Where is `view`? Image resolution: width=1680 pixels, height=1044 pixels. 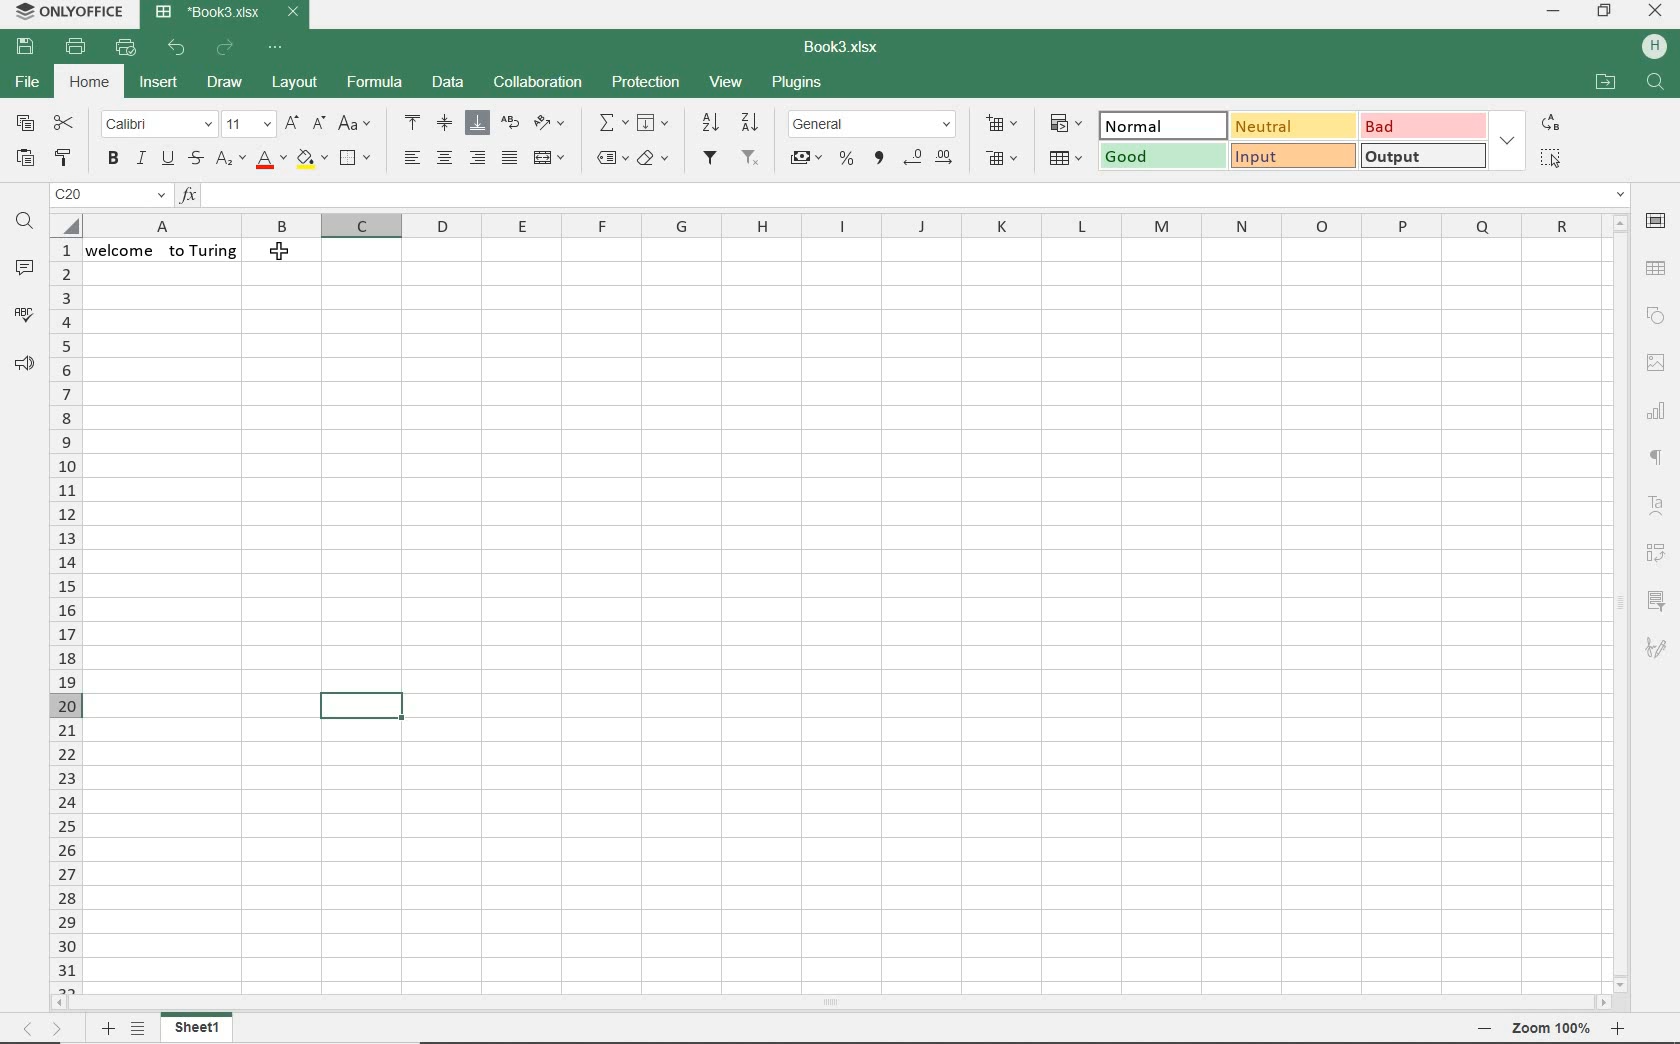
view is located at coordinates (728, 84).